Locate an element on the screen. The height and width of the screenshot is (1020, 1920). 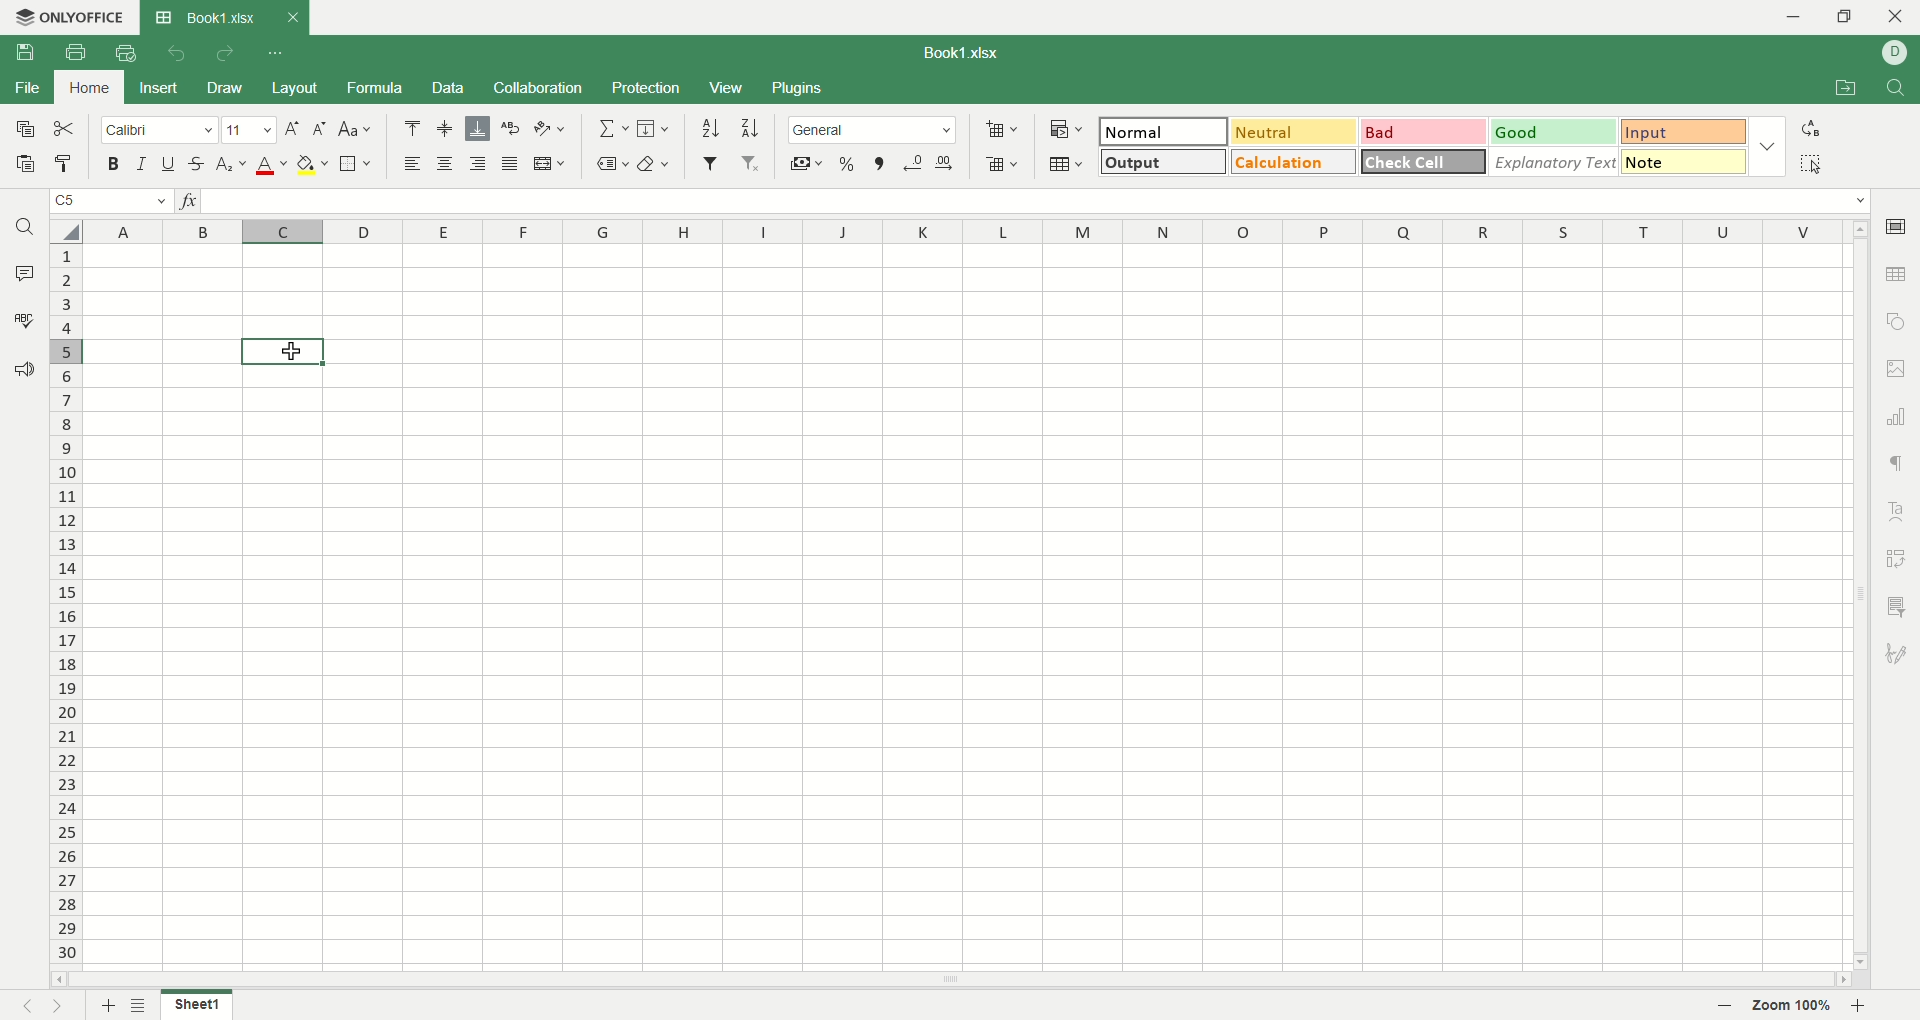
sheet1 is located at coordinates (202, 1006).